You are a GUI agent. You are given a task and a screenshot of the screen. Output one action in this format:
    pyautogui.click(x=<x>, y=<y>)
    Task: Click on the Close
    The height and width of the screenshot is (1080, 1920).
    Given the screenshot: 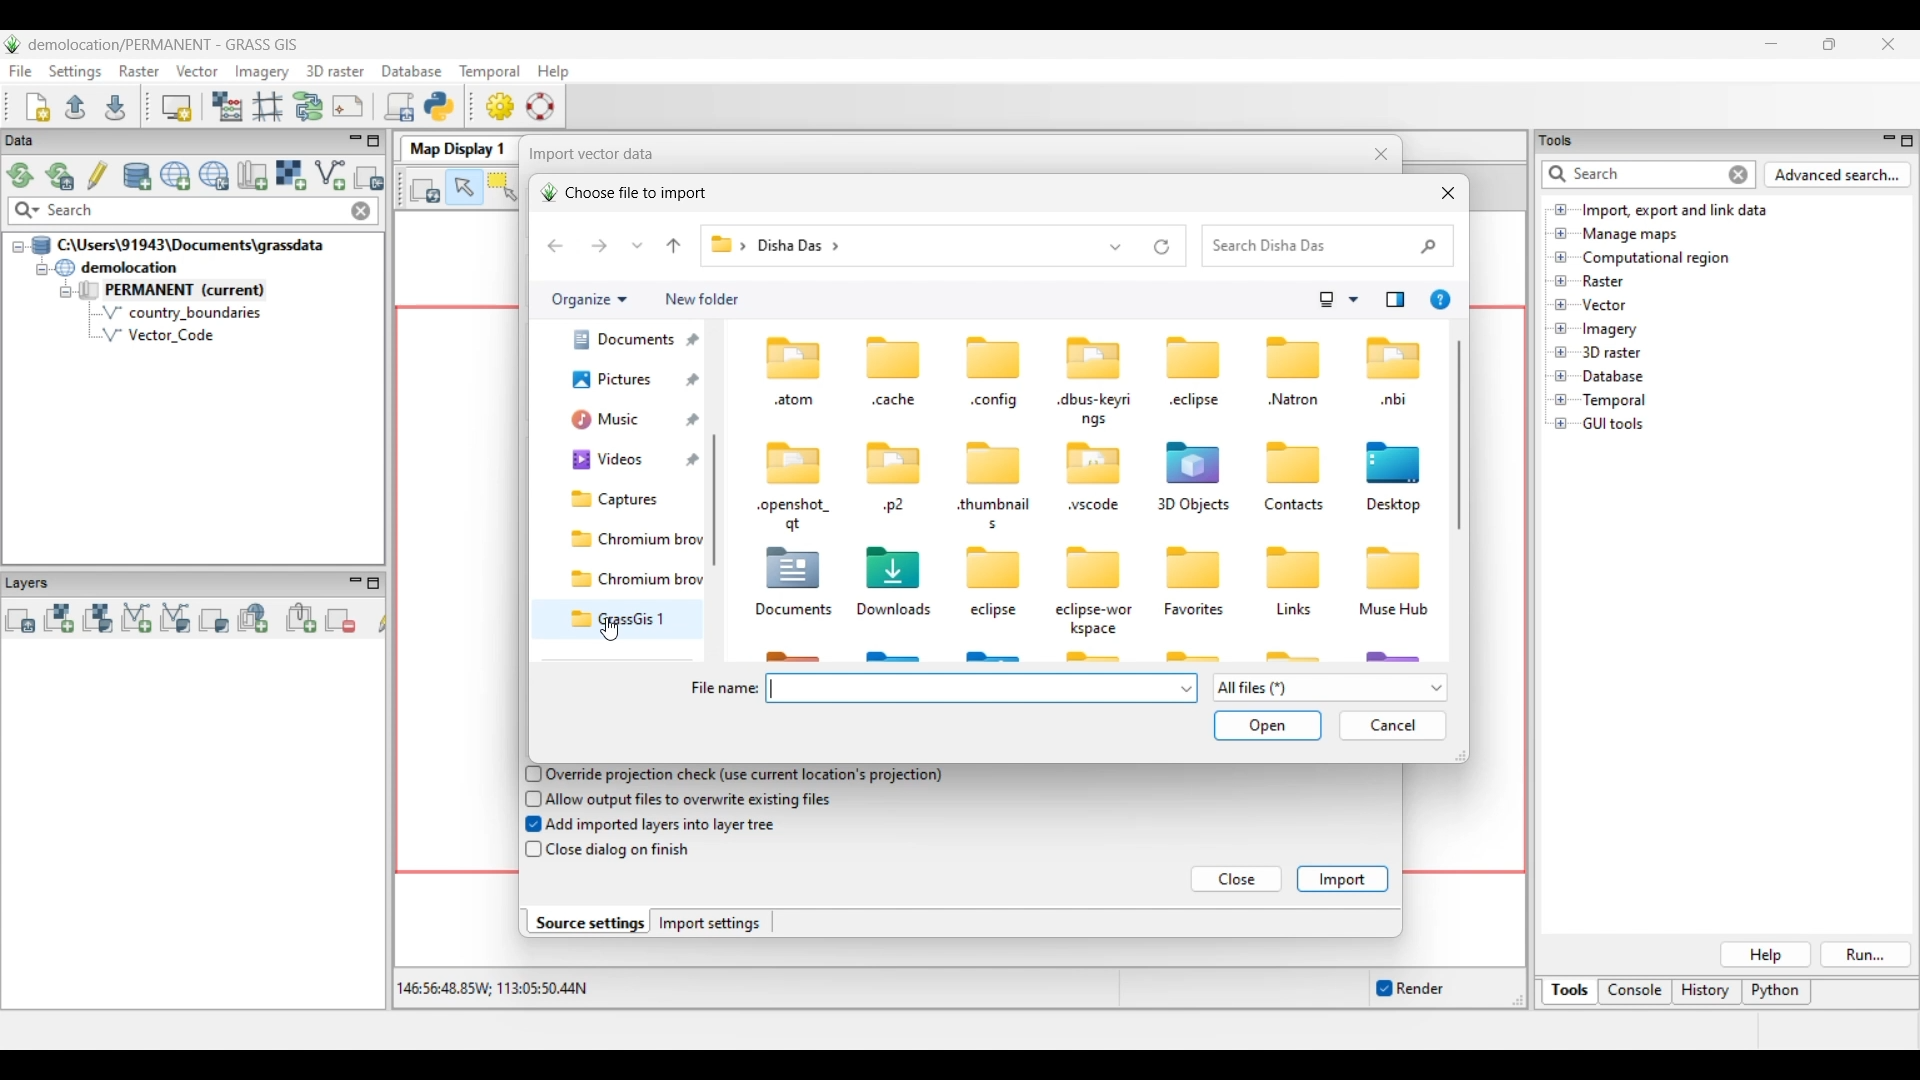 What is the action you would take?
    pyautogui.click(x=1238, y=880)
    